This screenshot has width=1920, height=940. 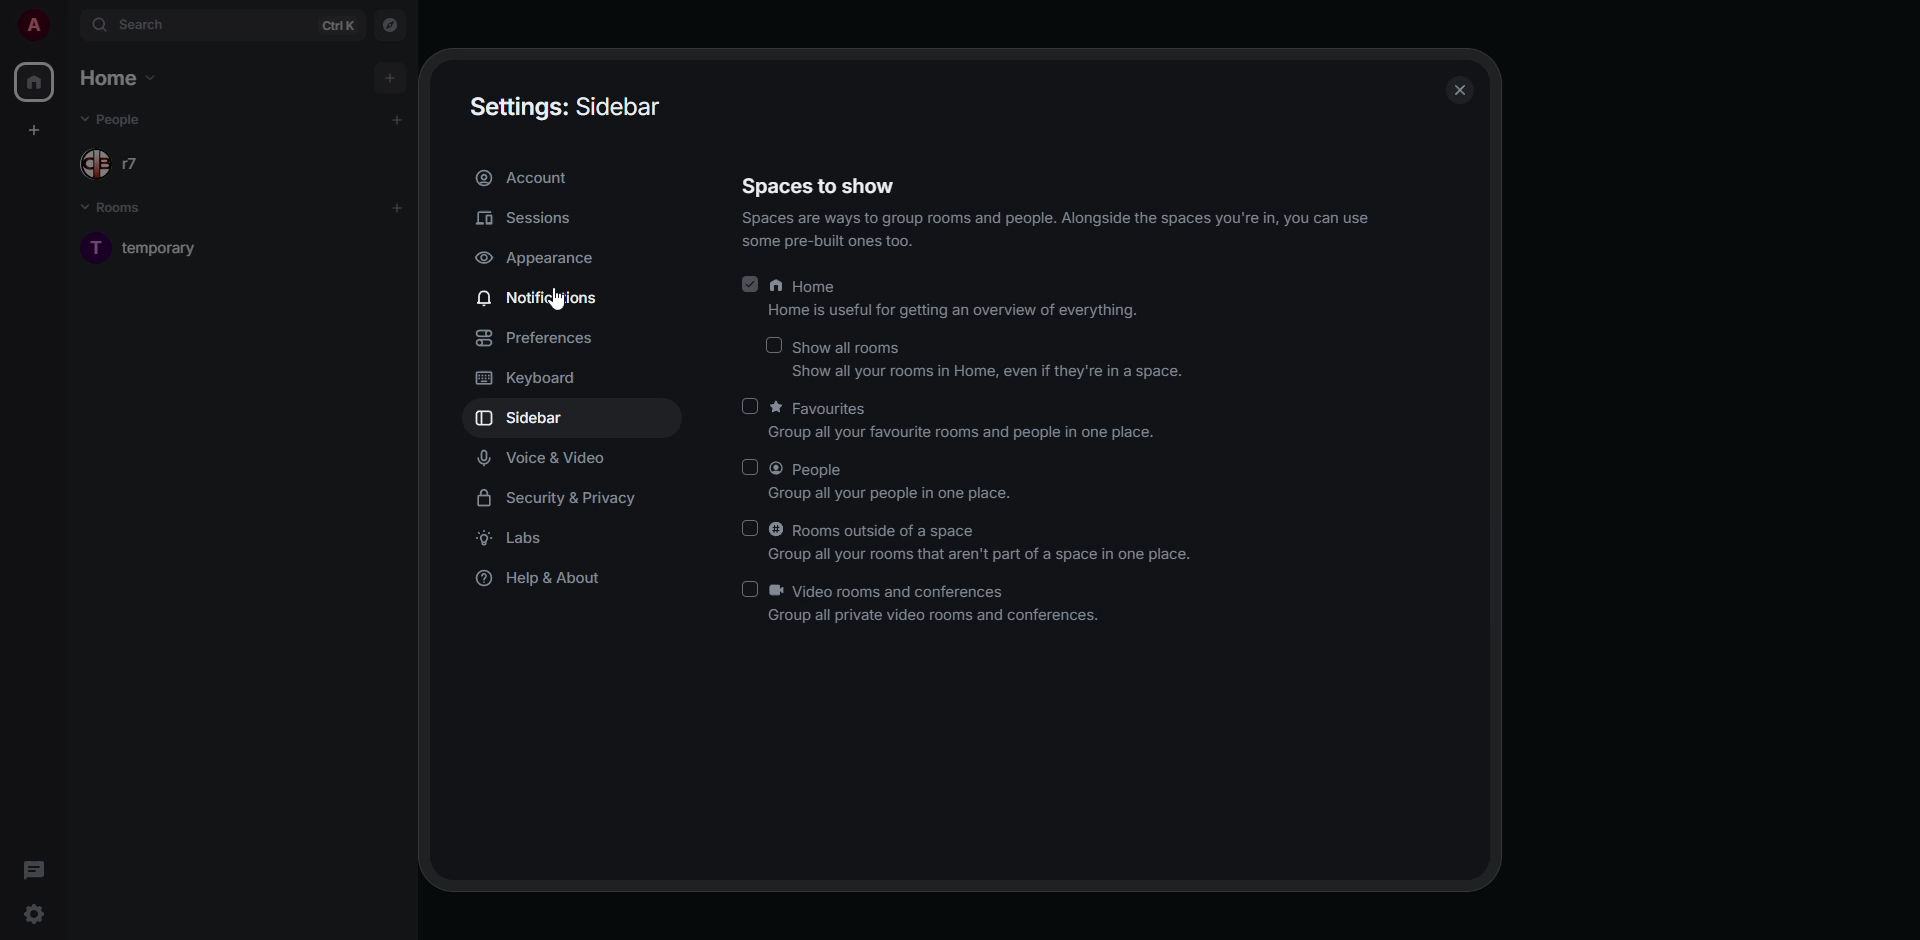 What do you see at coordinates (895, 481) in the screenshot?
I see `people` at bounding box center [895, 481].